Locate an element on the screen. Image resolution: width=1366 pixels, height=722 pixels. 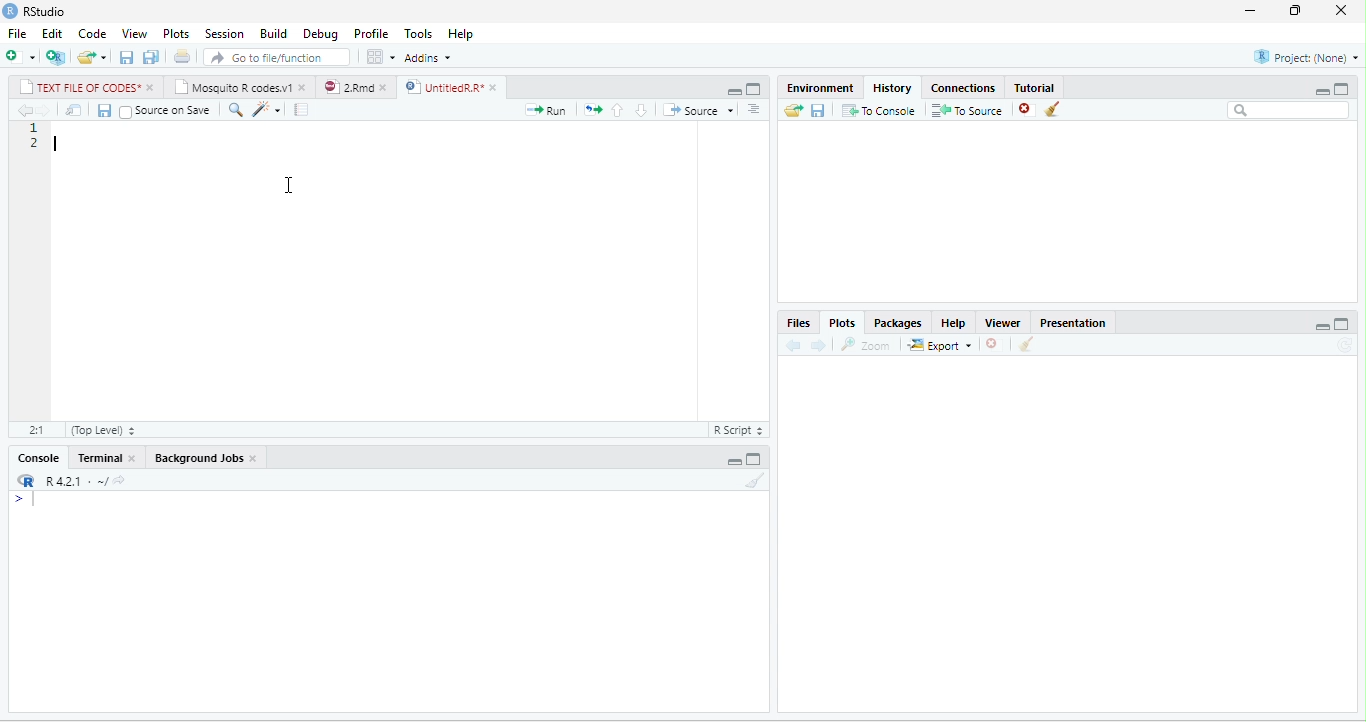
typing cursor is located at coordinates (57, 144).